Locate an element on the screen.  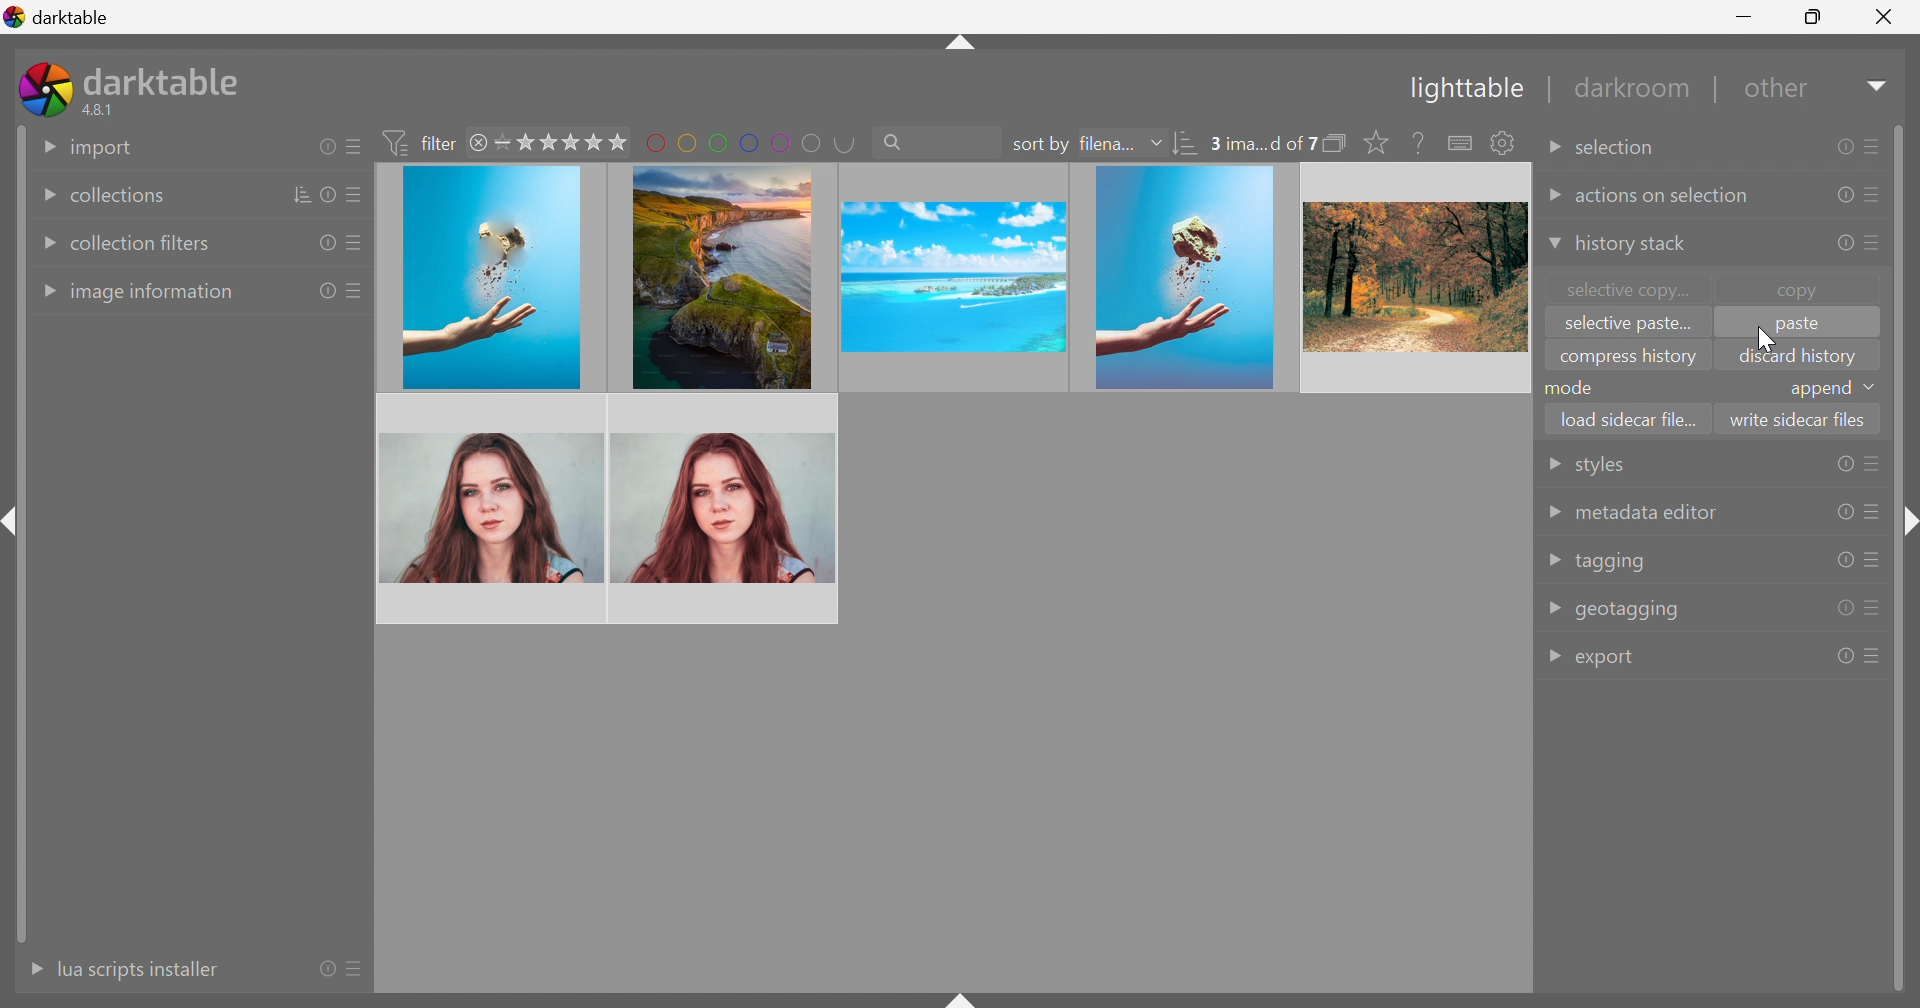
darktable is located at coordinates (58, 14).